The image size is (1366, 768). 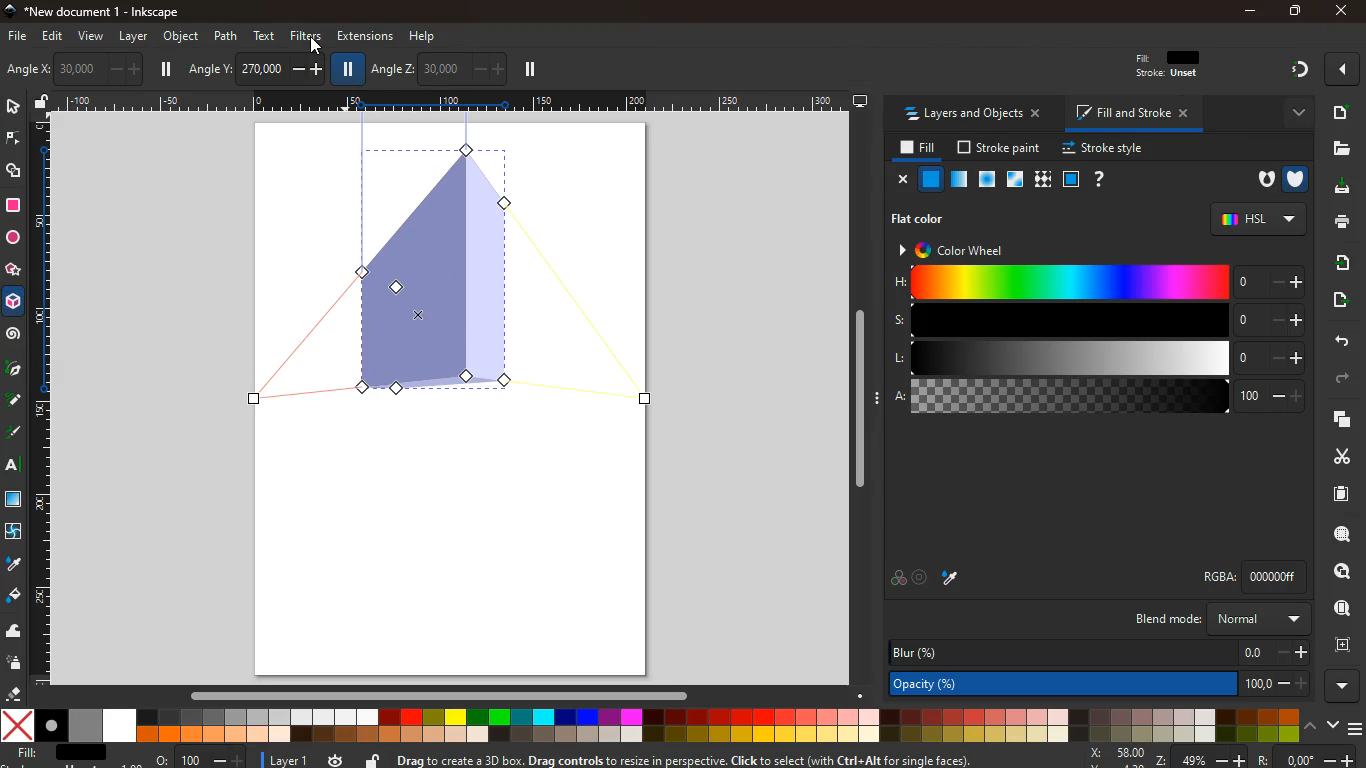 What do you see at coordinates (921, 577) in the screenshot?
I see `target` at bounding box center [921, 577].